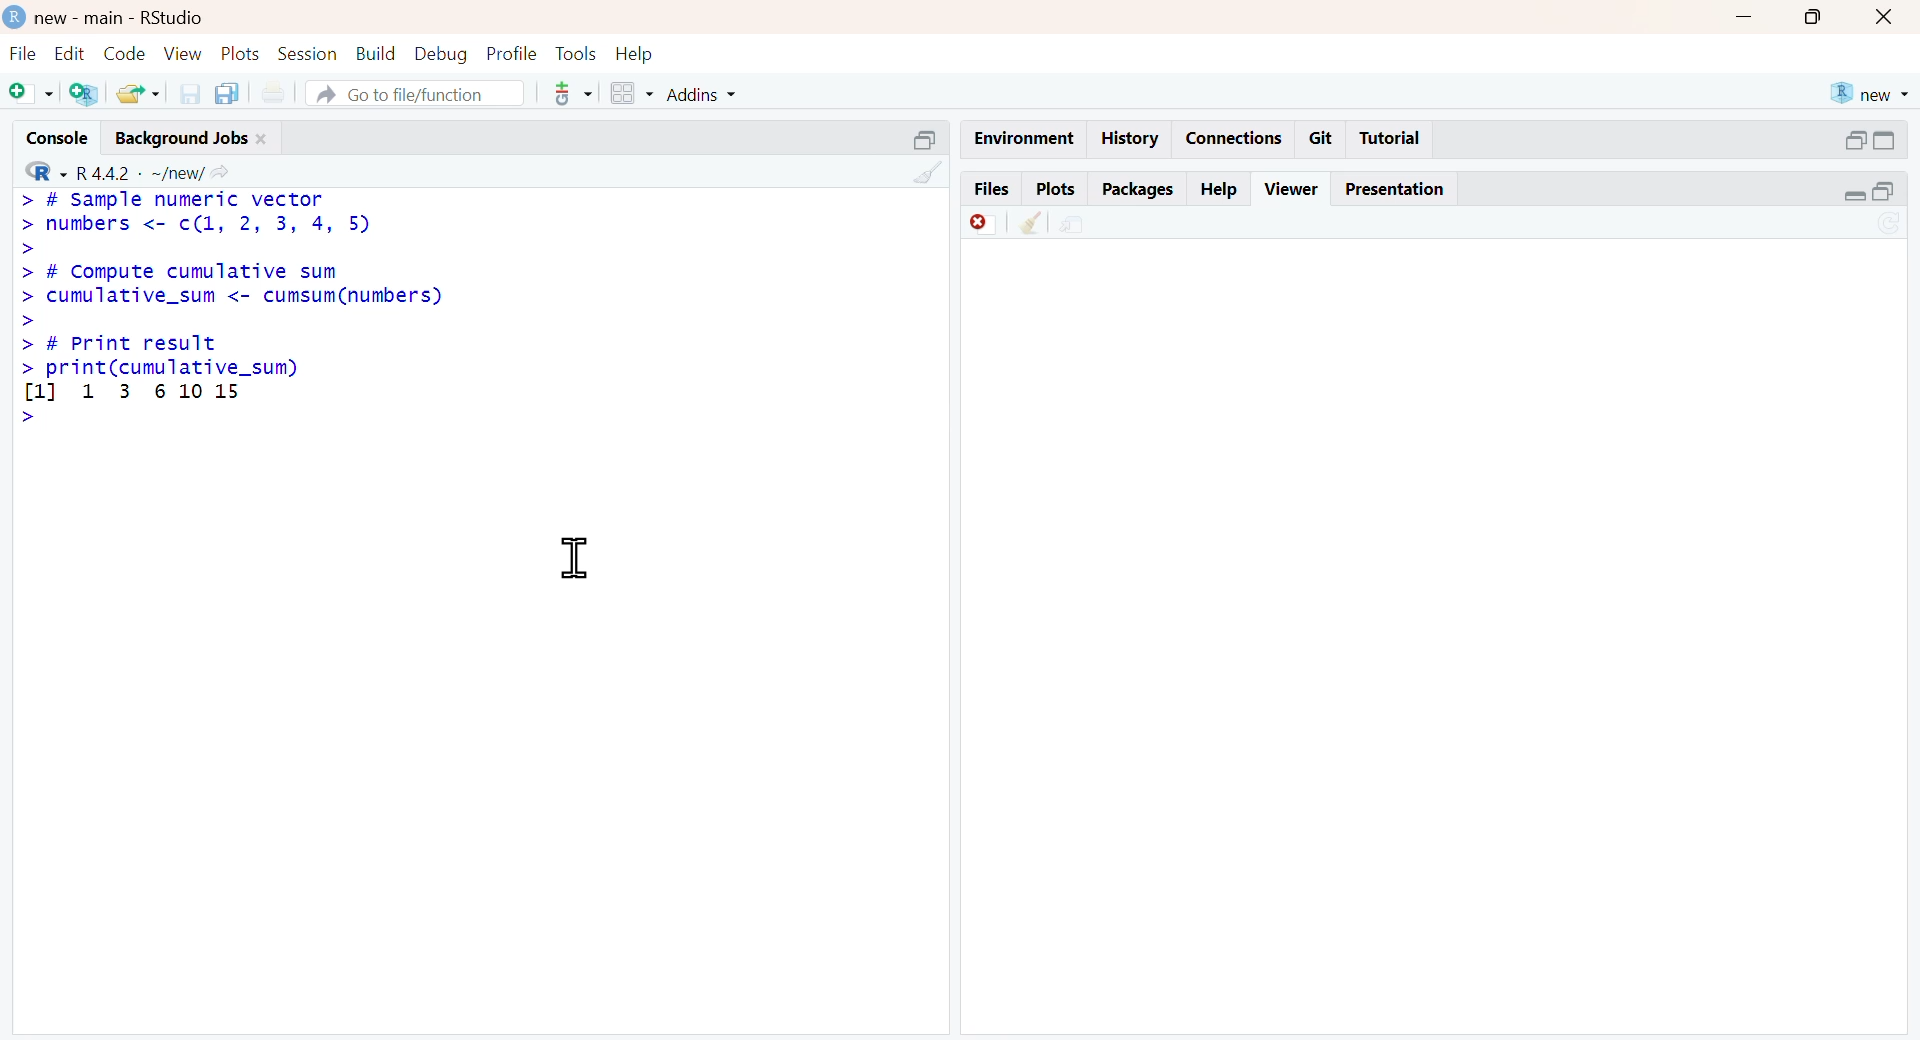 The height and width of the screenshot is (1040, 1920). Describe the element at coordinates (576, 52) in the screenshot. I see `tools` at that location.